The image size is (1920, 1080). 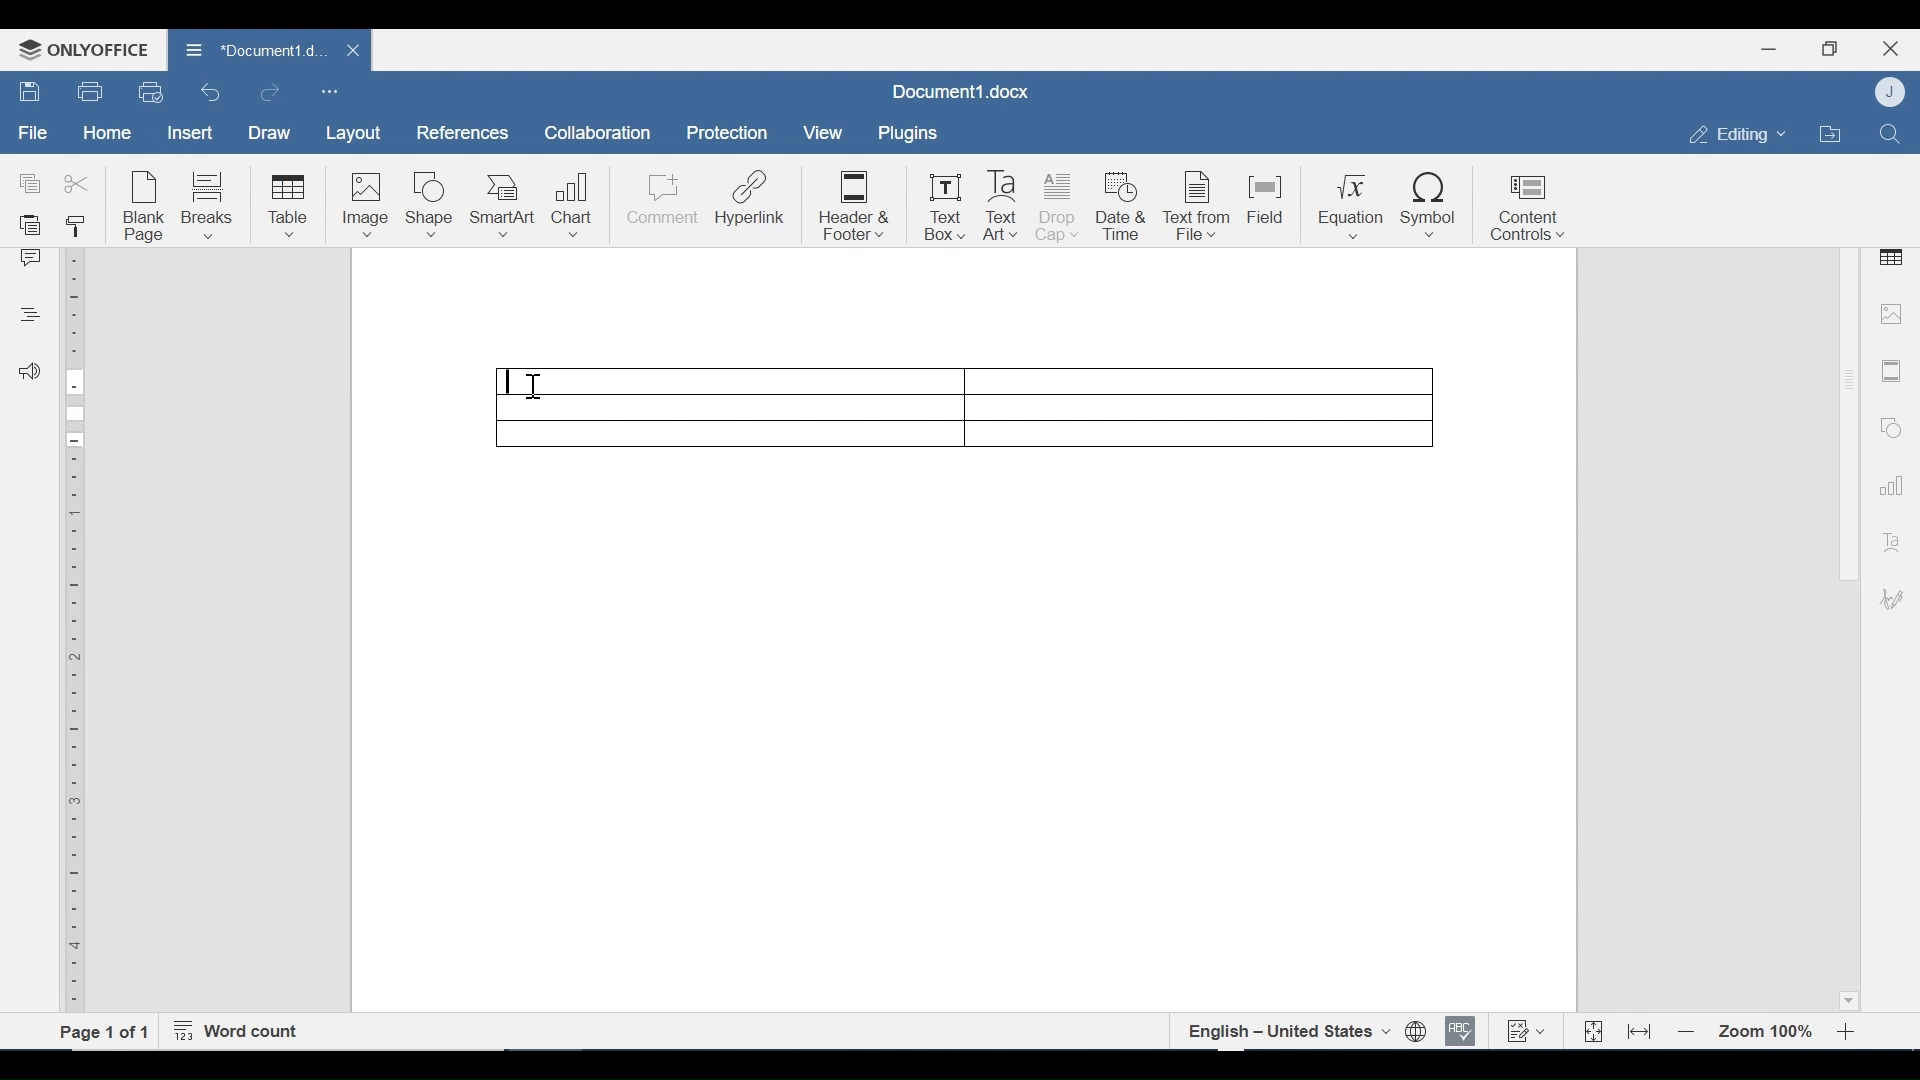 I want to click on Comment, so click(x=661, y=207).